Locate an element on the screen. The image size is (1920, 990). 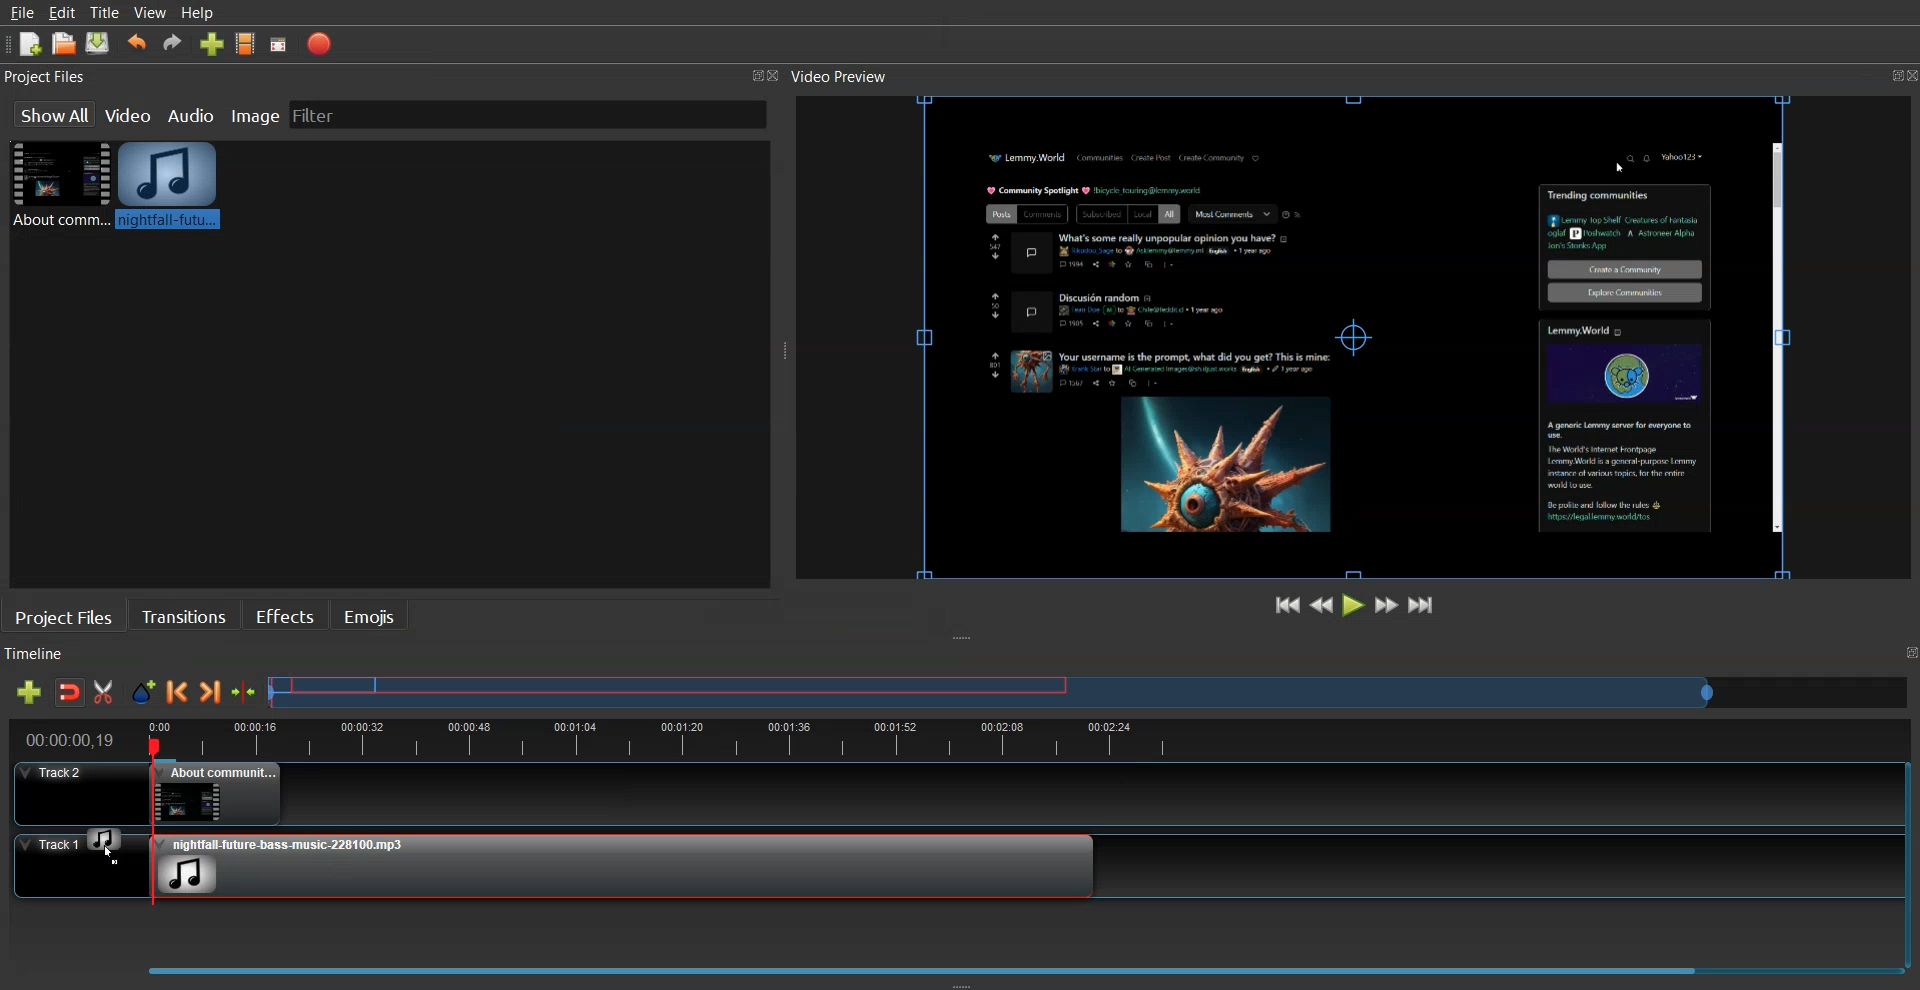
Add track is located at coordinates (28, 692).